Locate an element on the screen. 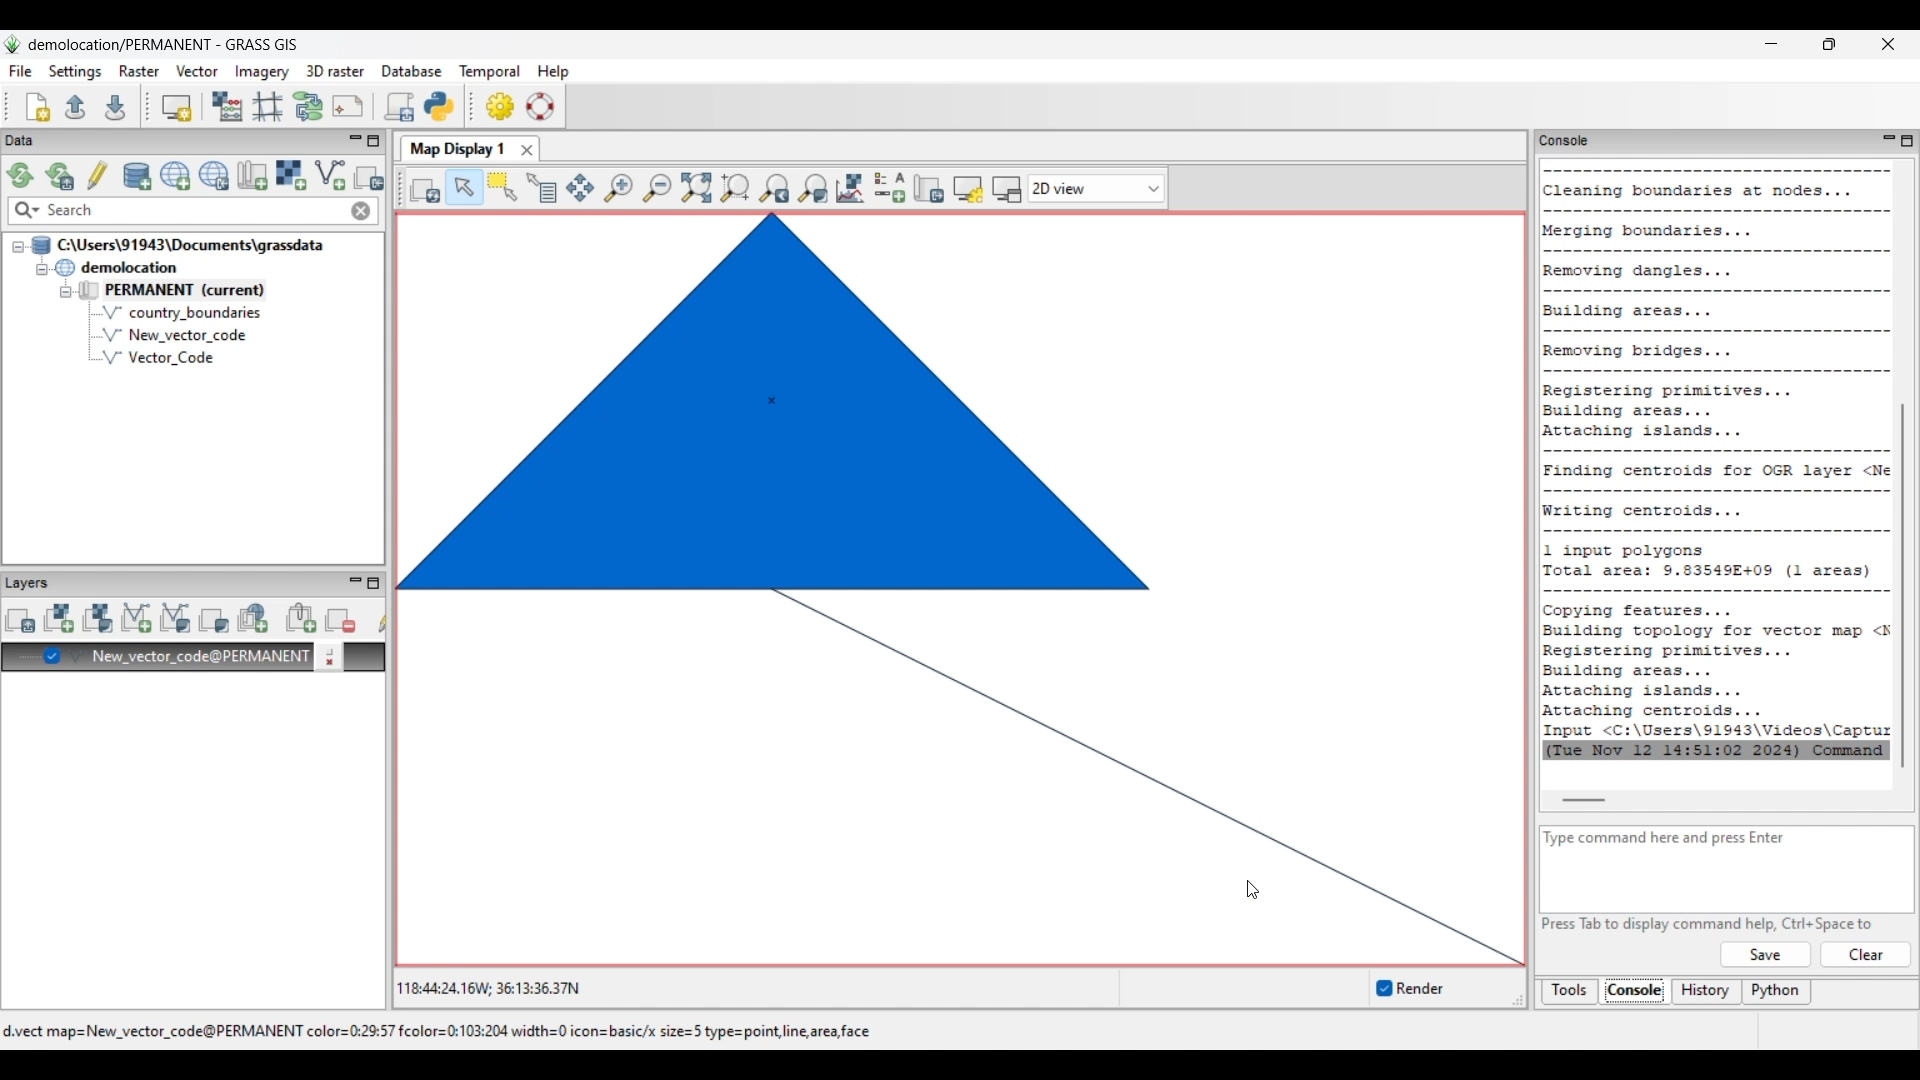  reminder is located at coordinates (1398, 990).